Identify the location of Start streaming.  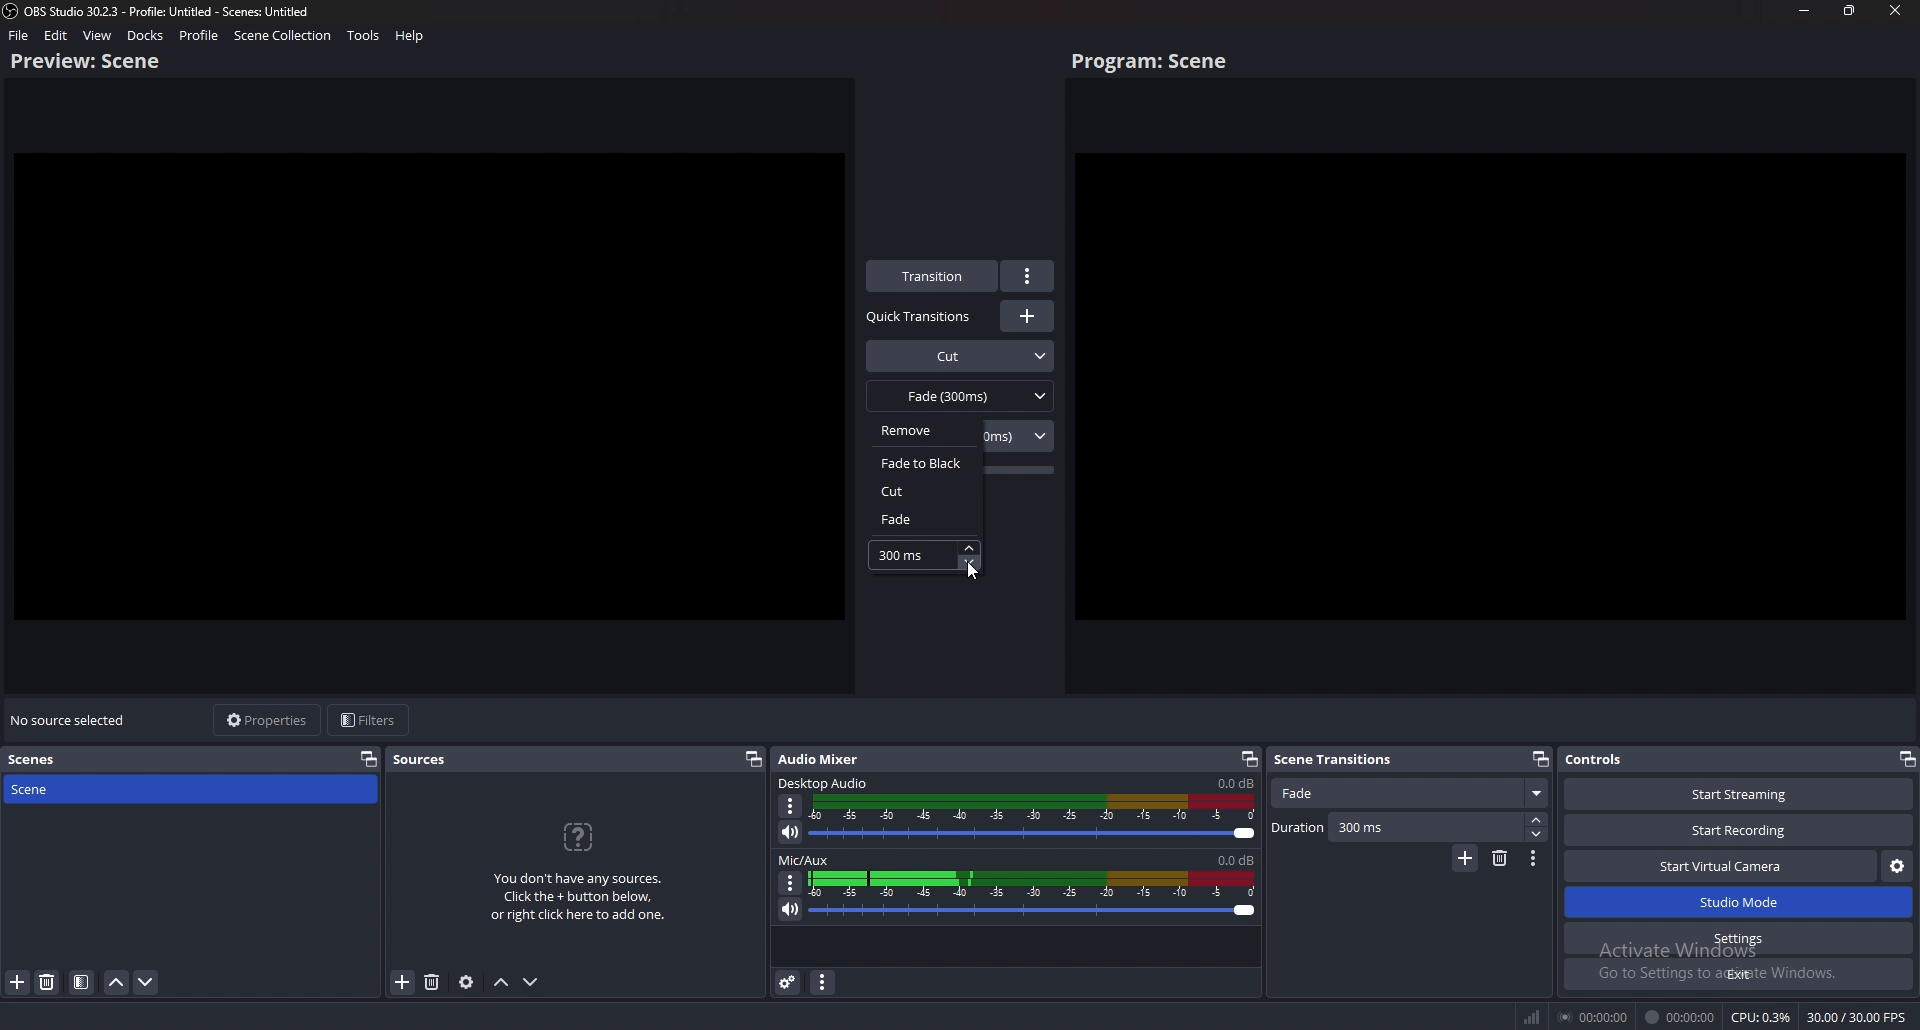
(1734, 793).